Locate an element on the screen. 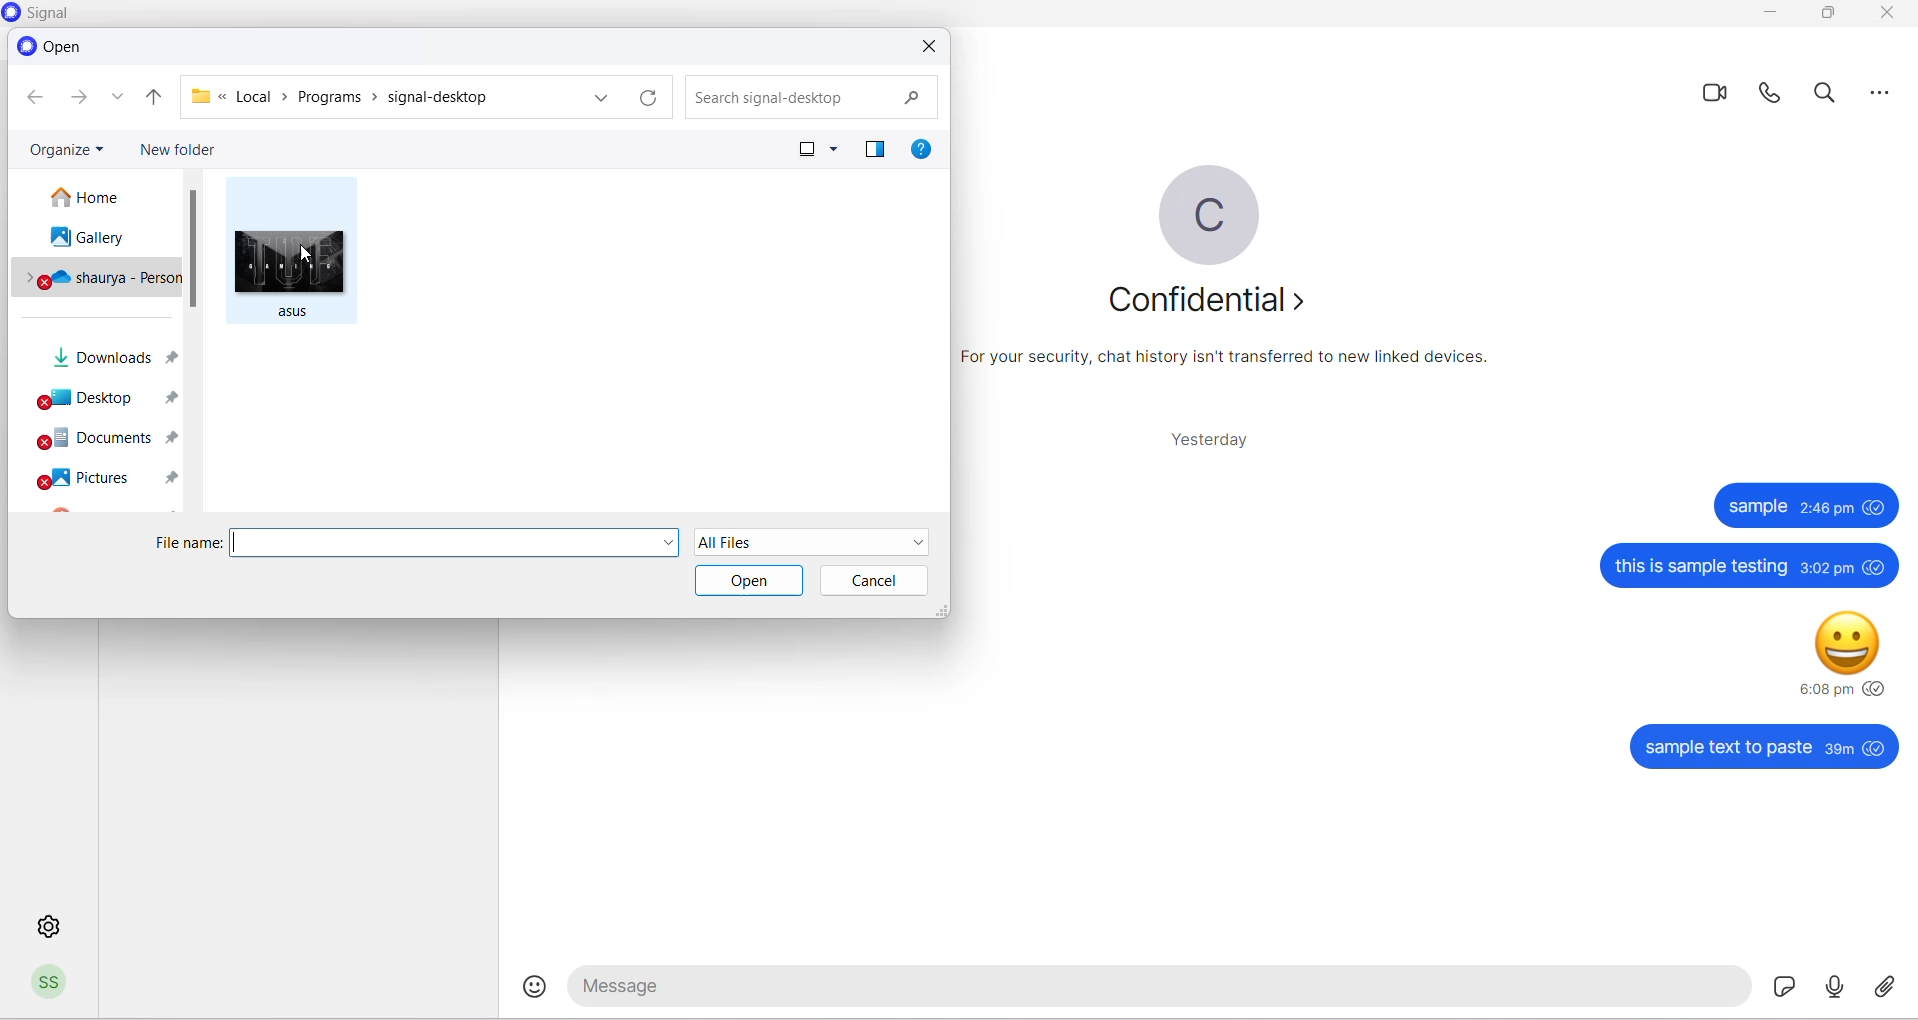  file name heading is located at coordinates (190, 544).